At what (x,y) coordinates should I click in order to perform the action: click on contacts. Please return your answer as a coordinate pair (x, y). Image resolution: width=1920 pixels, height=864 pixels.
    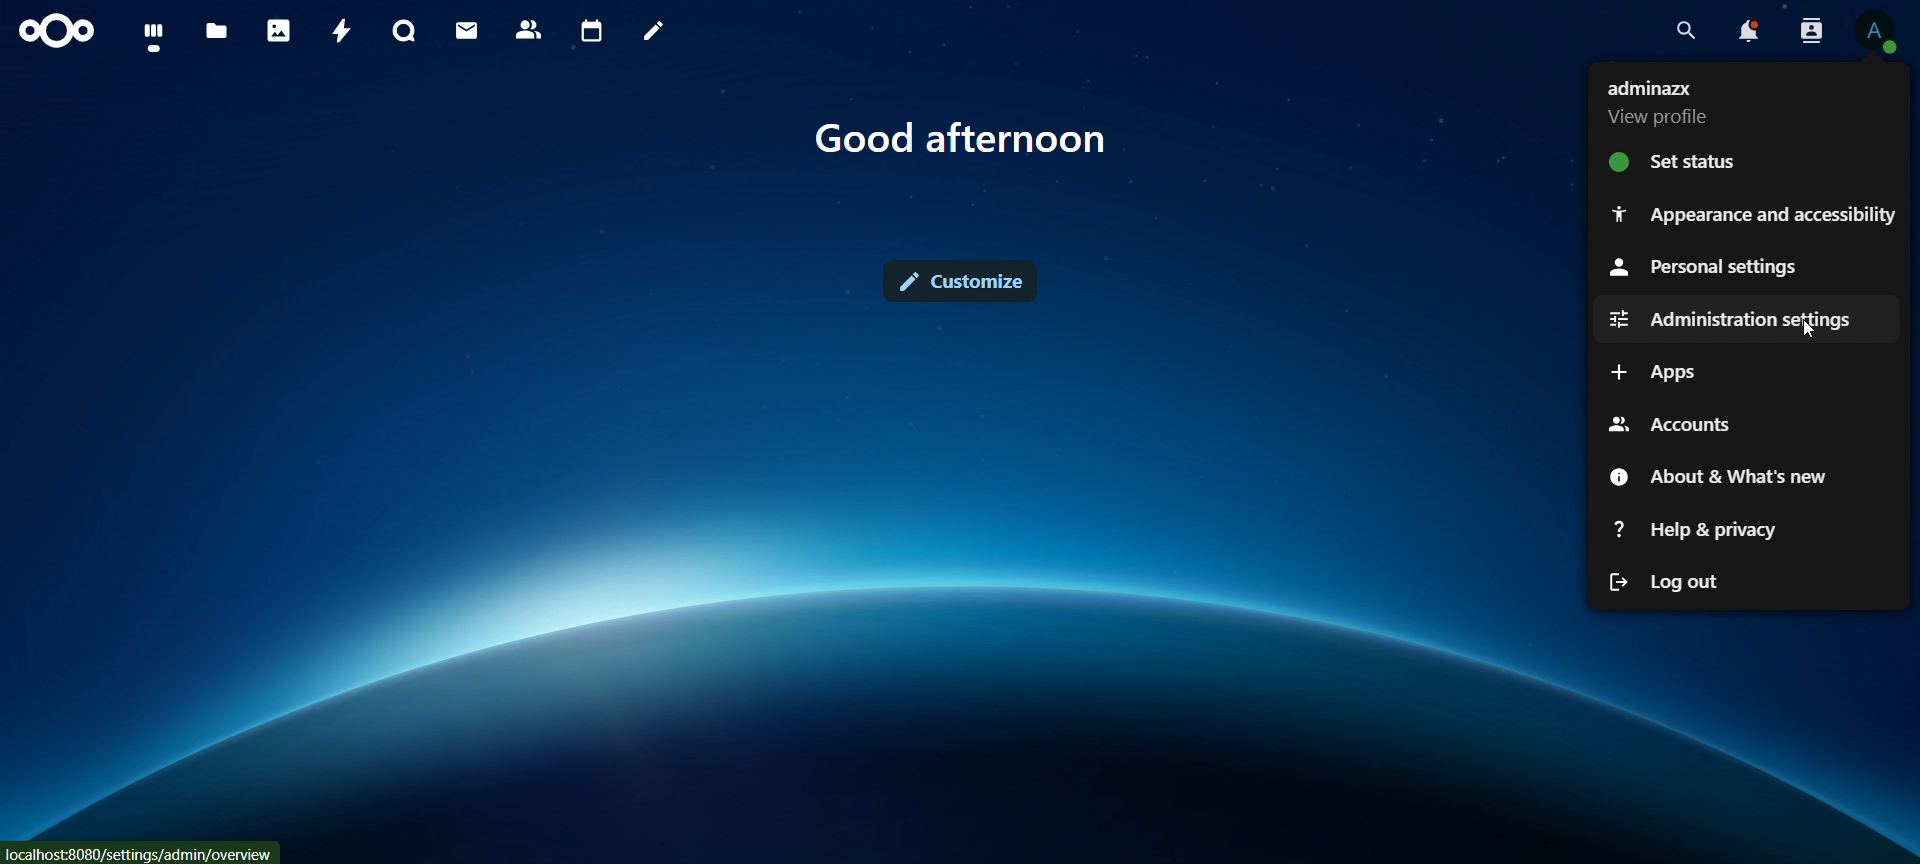
    Looking at the image, I should click on (530, 27).